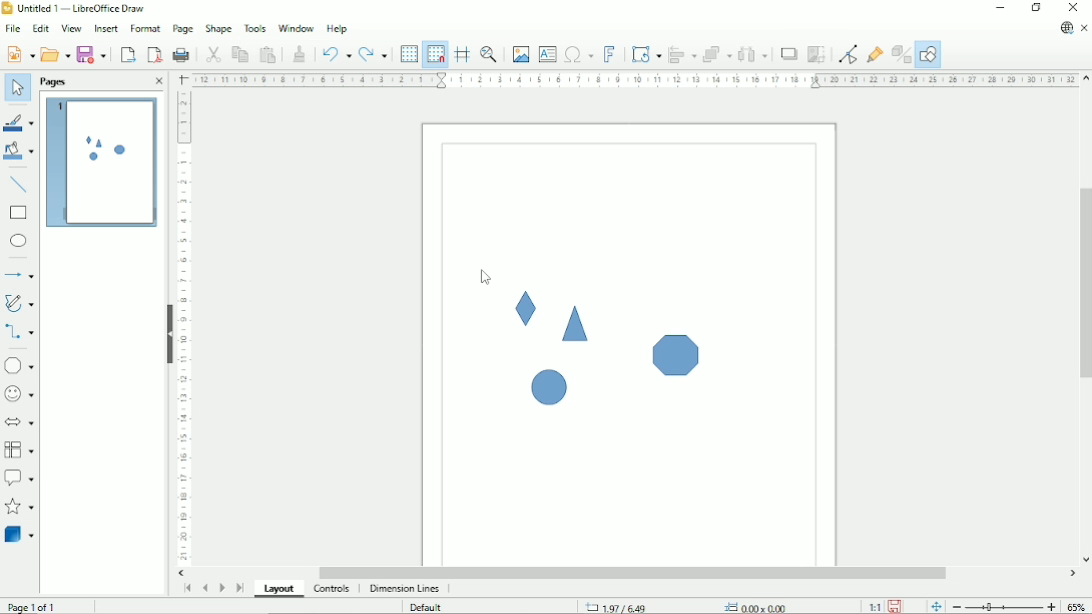  I want to click on Close, so click(1076, 8).